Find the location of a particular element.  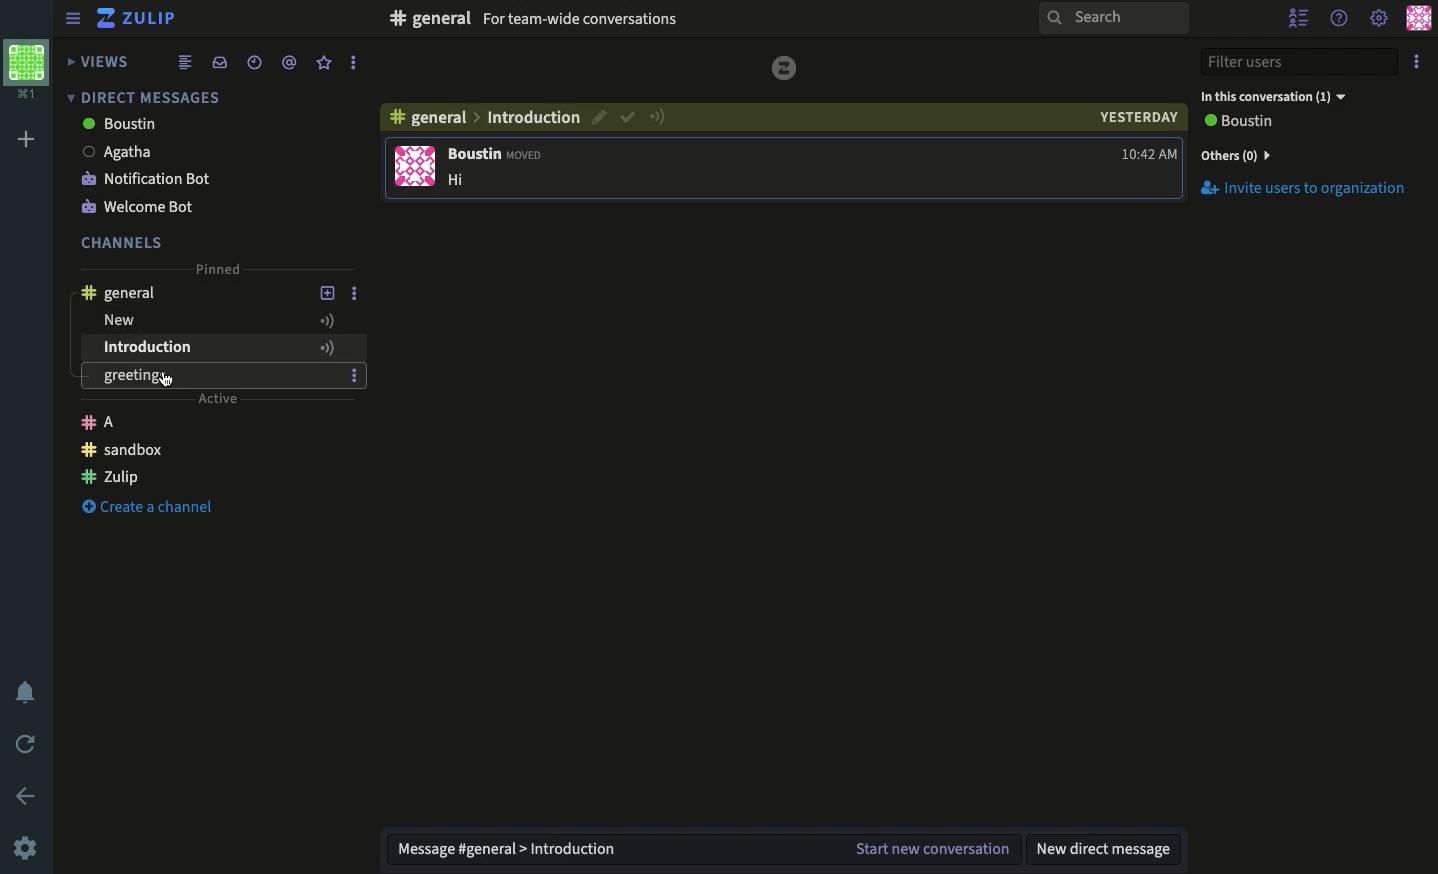

Notification bot is located at coordinates (192, 177).